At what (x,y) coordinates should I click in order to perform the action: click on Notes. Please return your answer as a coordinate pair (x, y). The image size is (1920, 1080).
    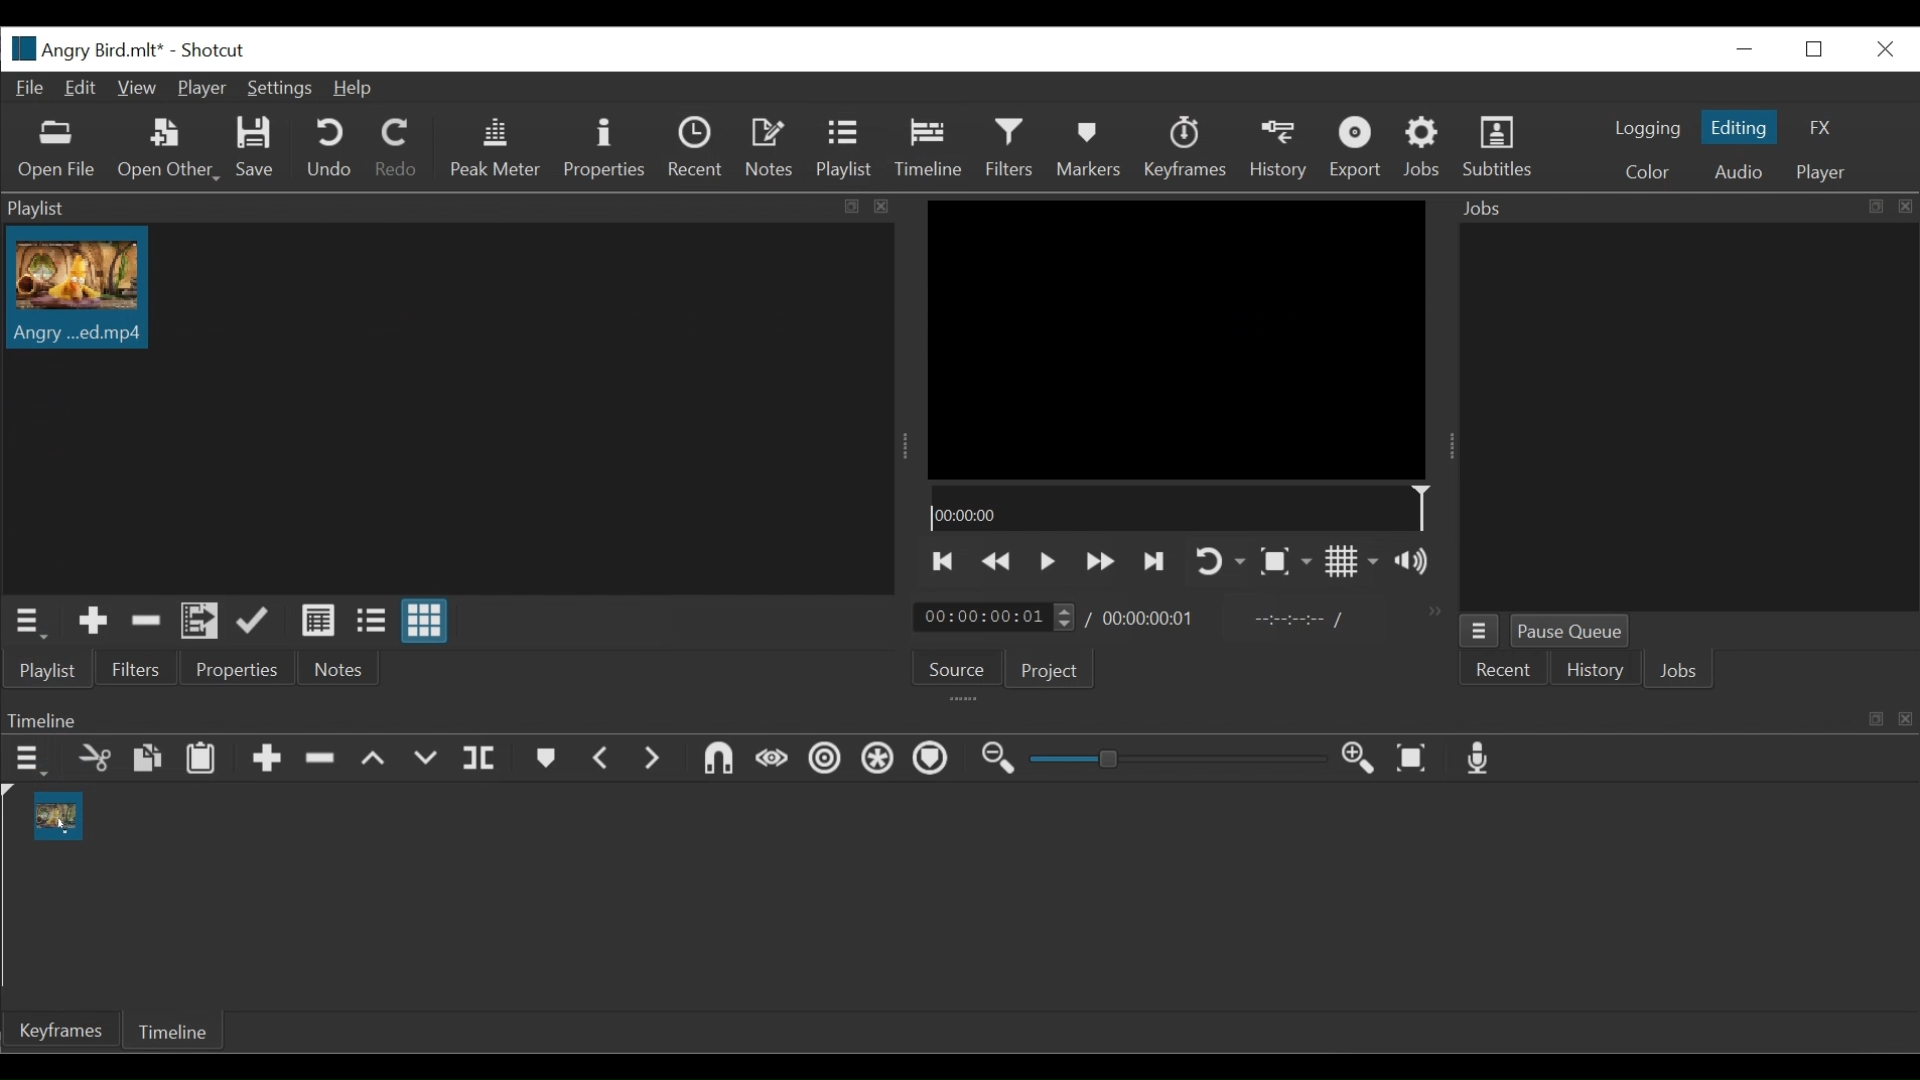
    Looking at the image, I should click on (335, 671).